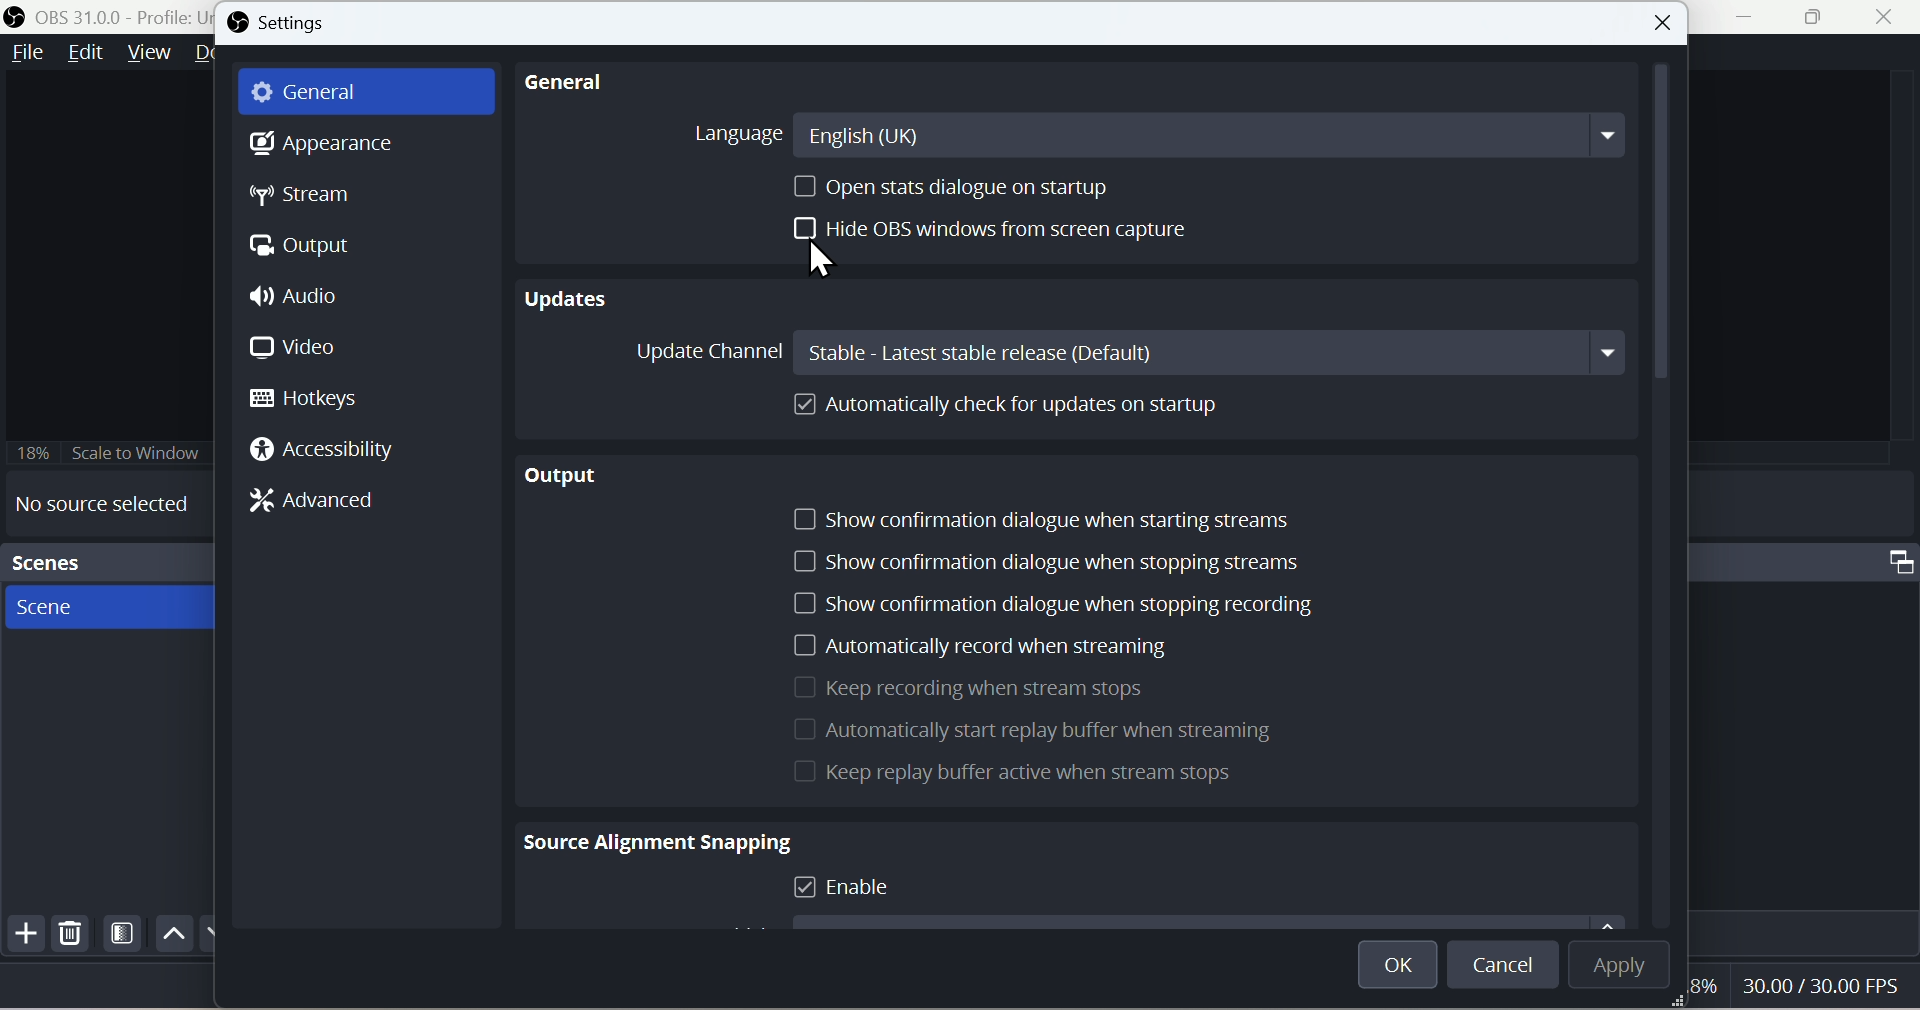 The width and height of the screenshot is (1920, 1010). Describe the element at coordinates (32, 452) in the screenshot. I see `18%` at that location.